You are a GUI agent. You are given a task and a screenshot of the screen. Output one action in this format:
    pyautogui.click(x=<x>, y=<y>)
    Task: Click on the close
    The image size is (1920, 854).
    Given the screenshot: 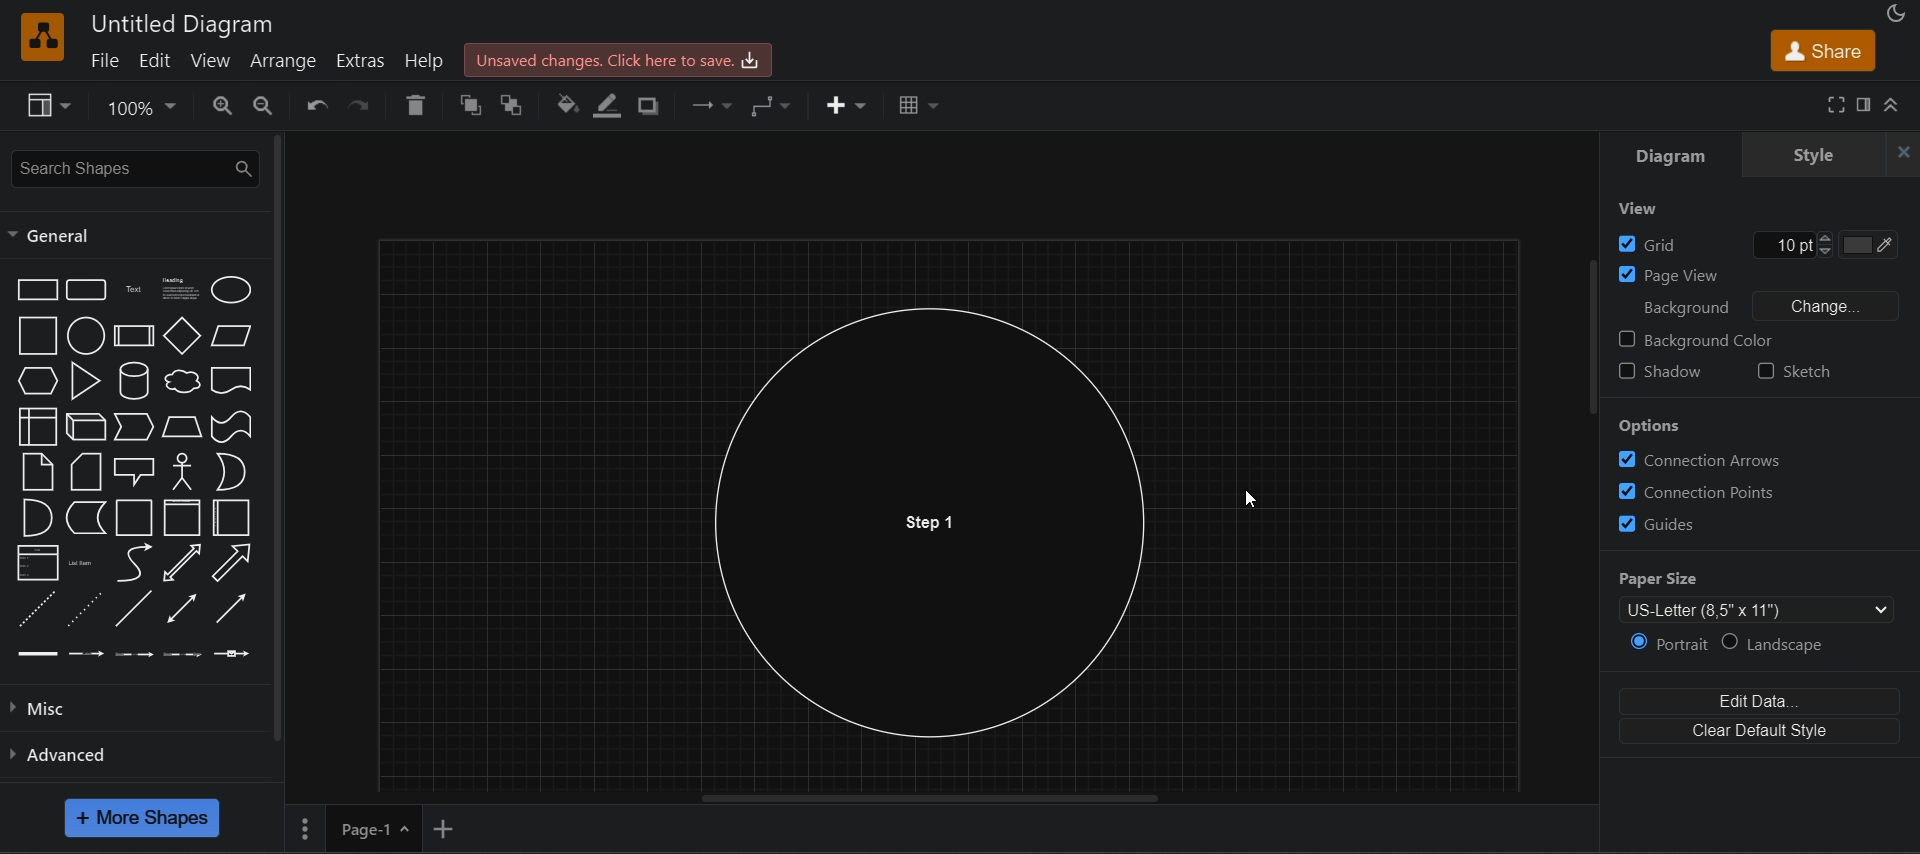 What is the action you would take?
    pyautogui.click(x=1900, y=151)
    